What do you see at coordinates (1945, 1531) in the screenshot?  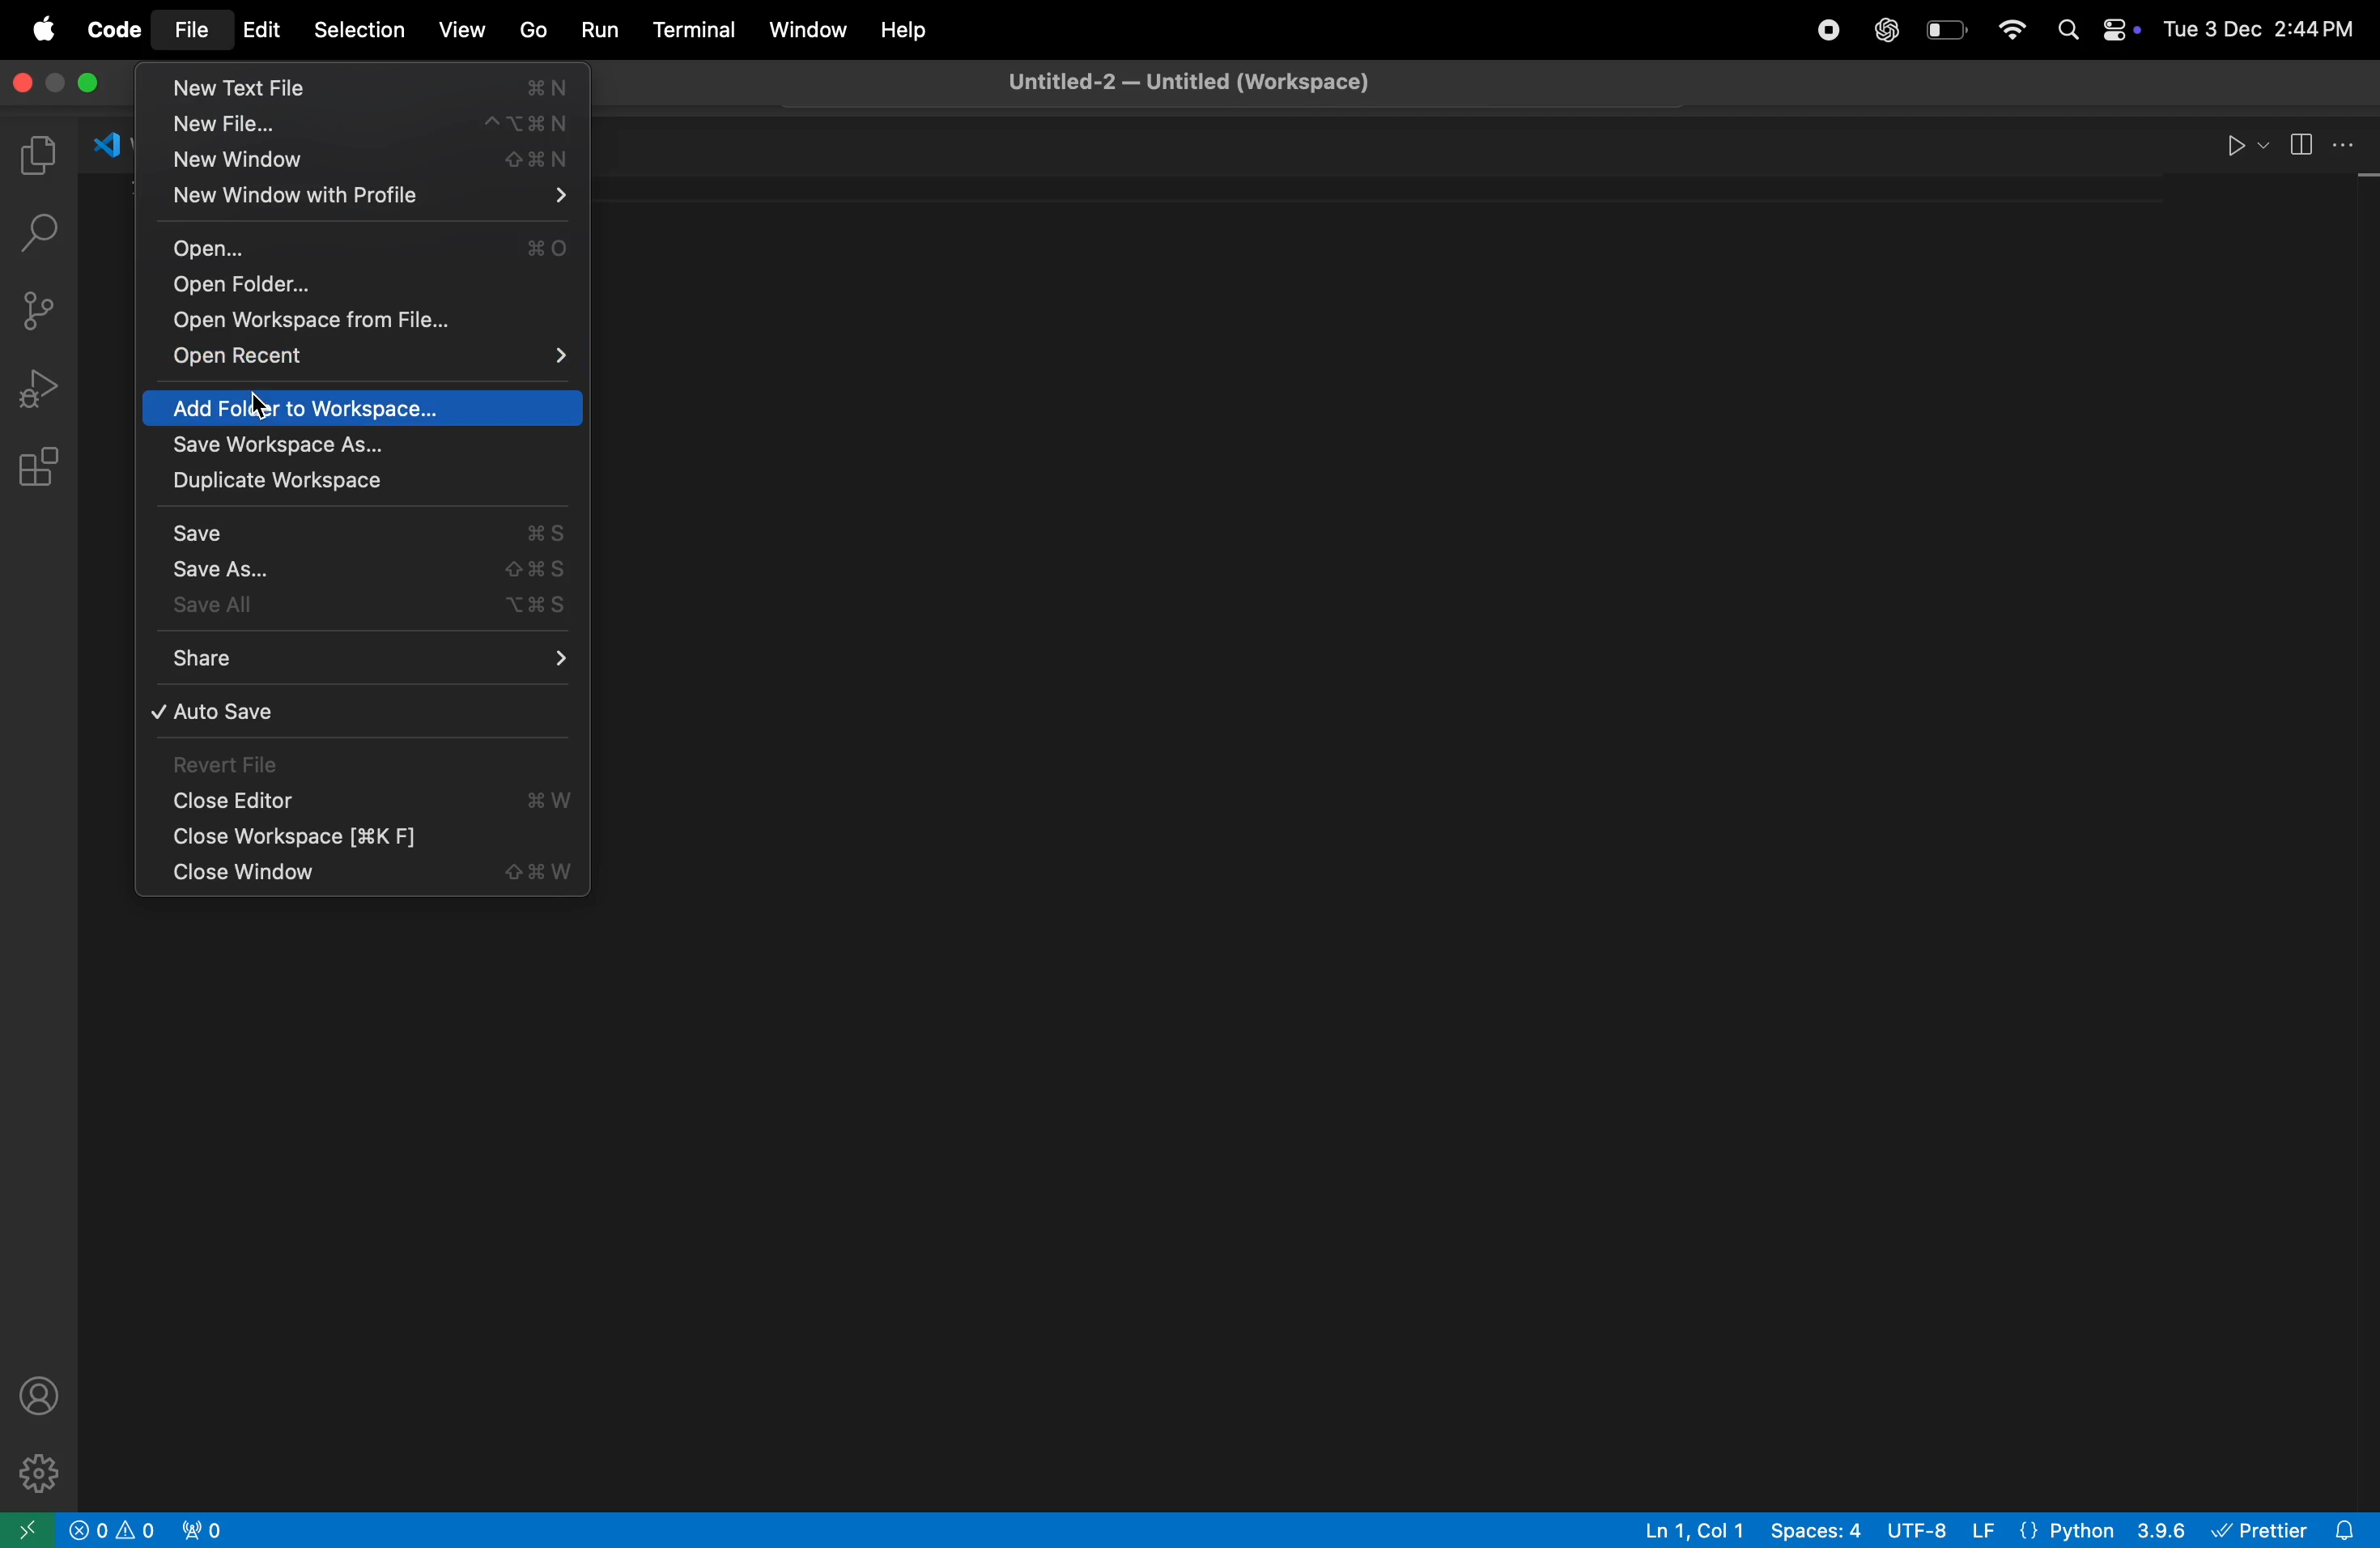 I see `utf 8` at bounding box center [1945, 1531].